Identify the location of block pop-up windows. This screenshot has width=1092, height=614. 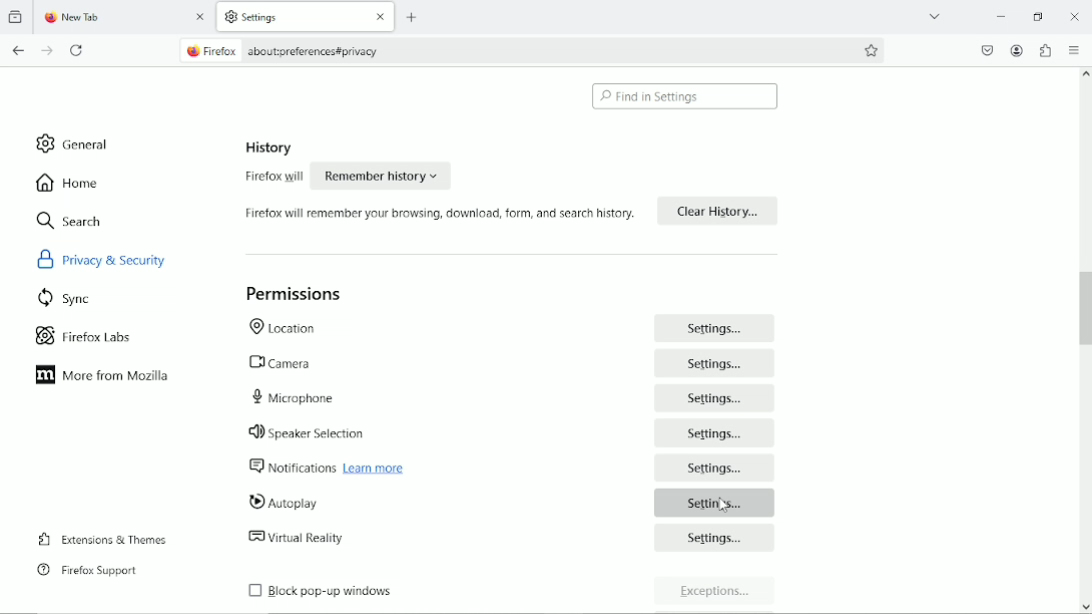
(387, 594).